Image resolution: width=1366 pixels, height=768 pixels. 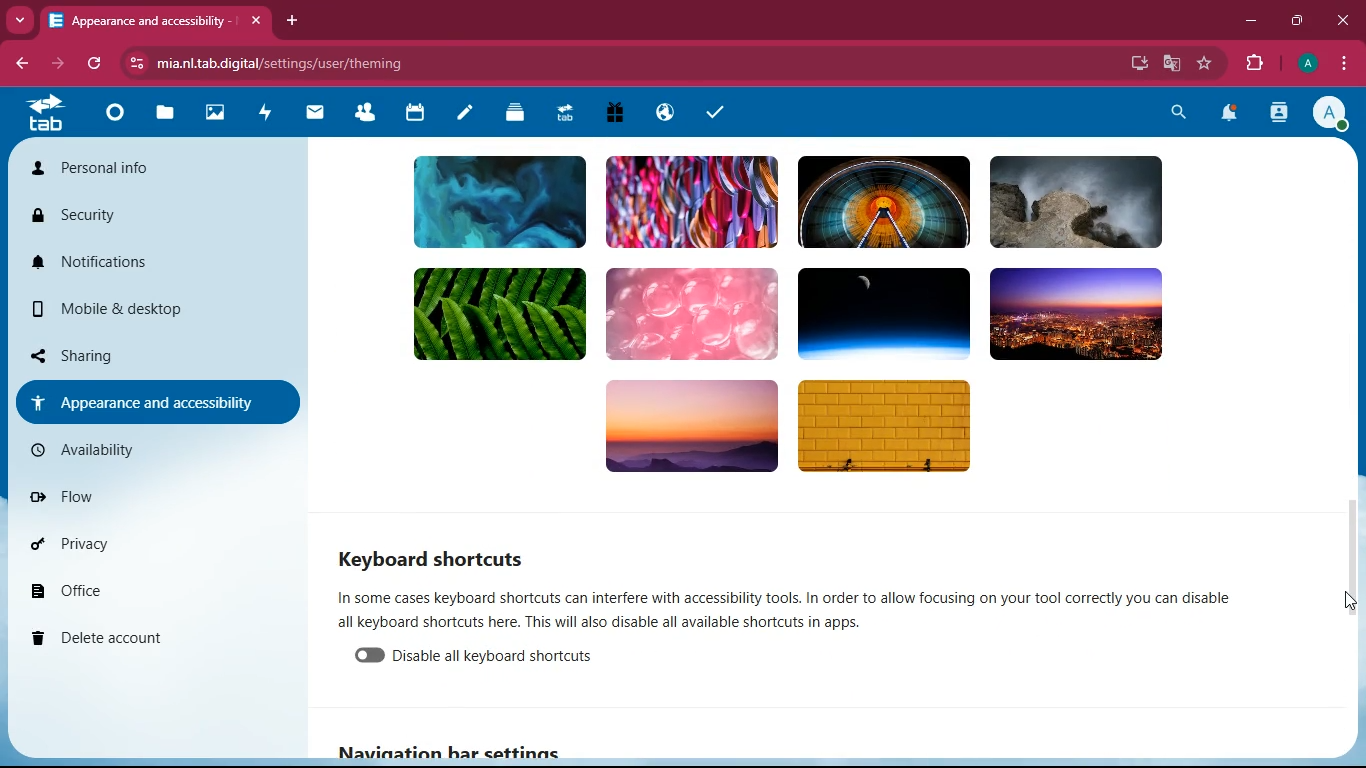 What do you see at coordinates (215, 113) in the screenshot?
I see `images` at bounding box center [215, 113].